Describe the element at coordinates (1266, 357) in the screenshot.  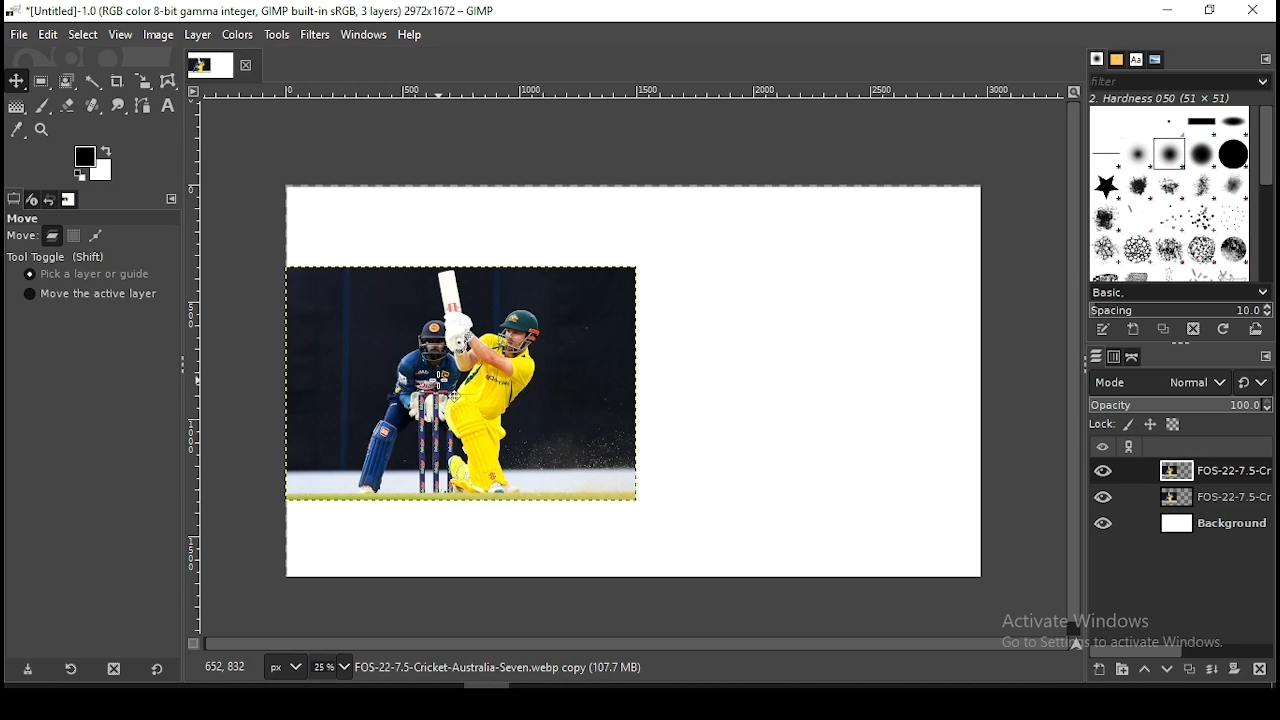
I see `tool` at that location.